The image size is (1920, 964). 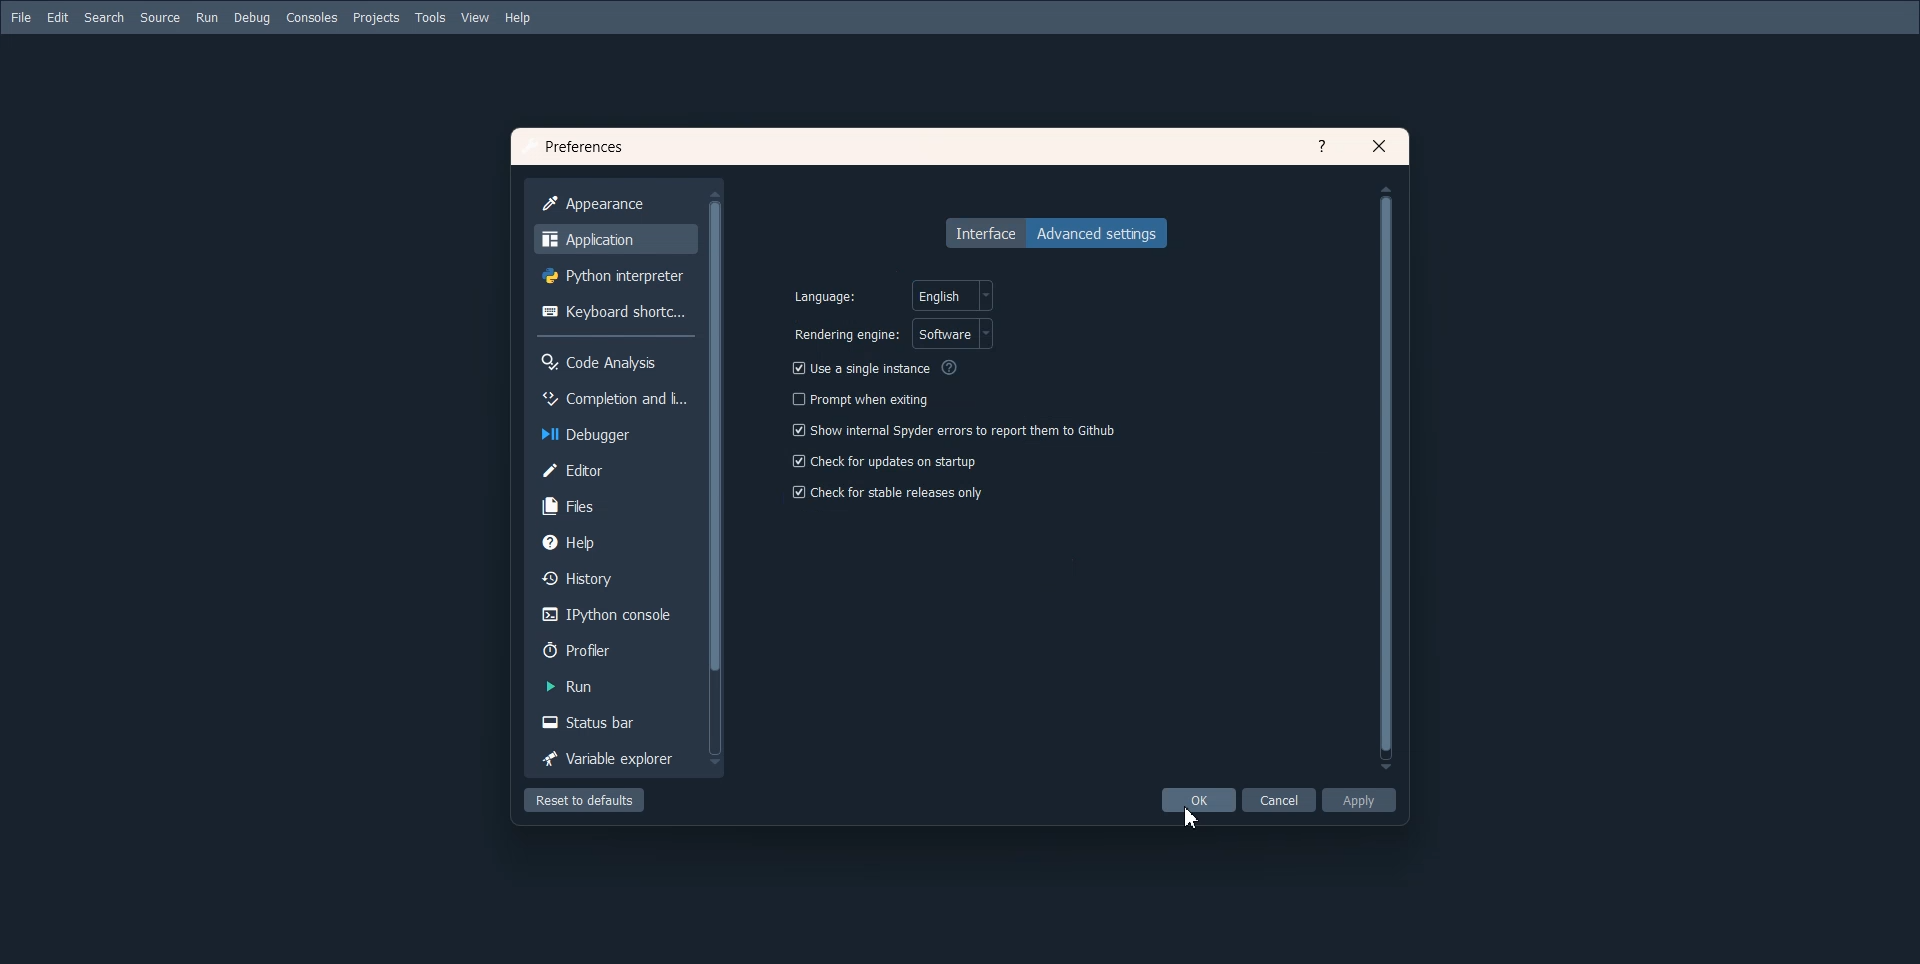 I want to click on Keyboard shortcuts, so click(x=611, y=313).